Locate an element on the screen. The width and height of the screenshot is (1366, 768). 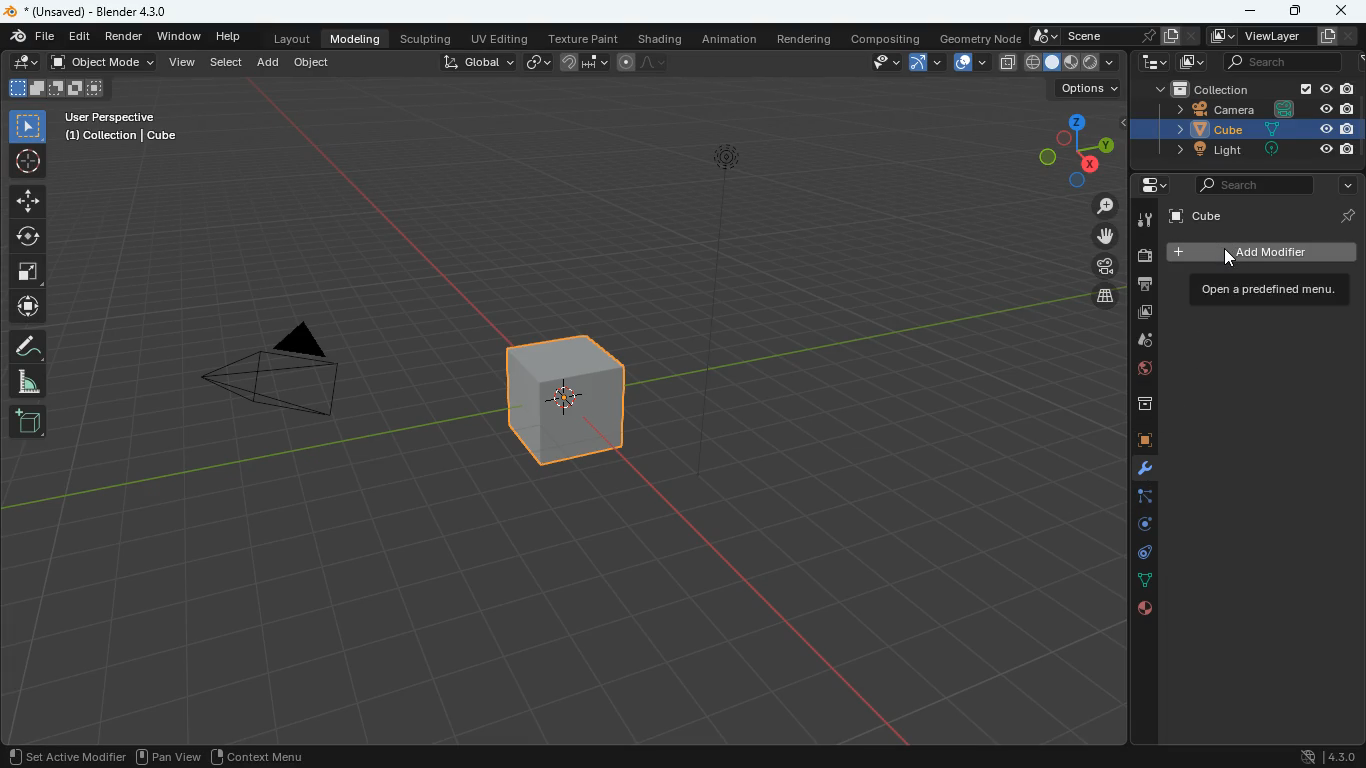
image is located at coordinates (1144, 314).